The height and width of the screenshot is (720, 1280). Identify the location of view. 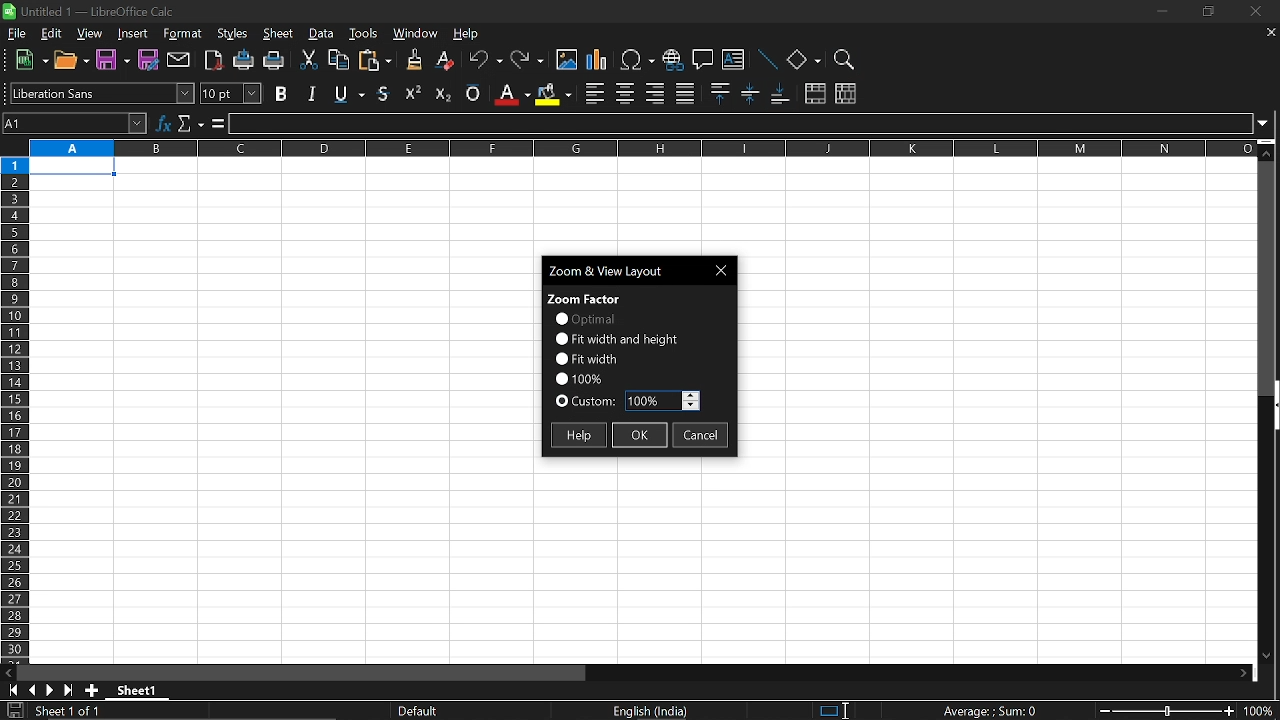
(91, 35).